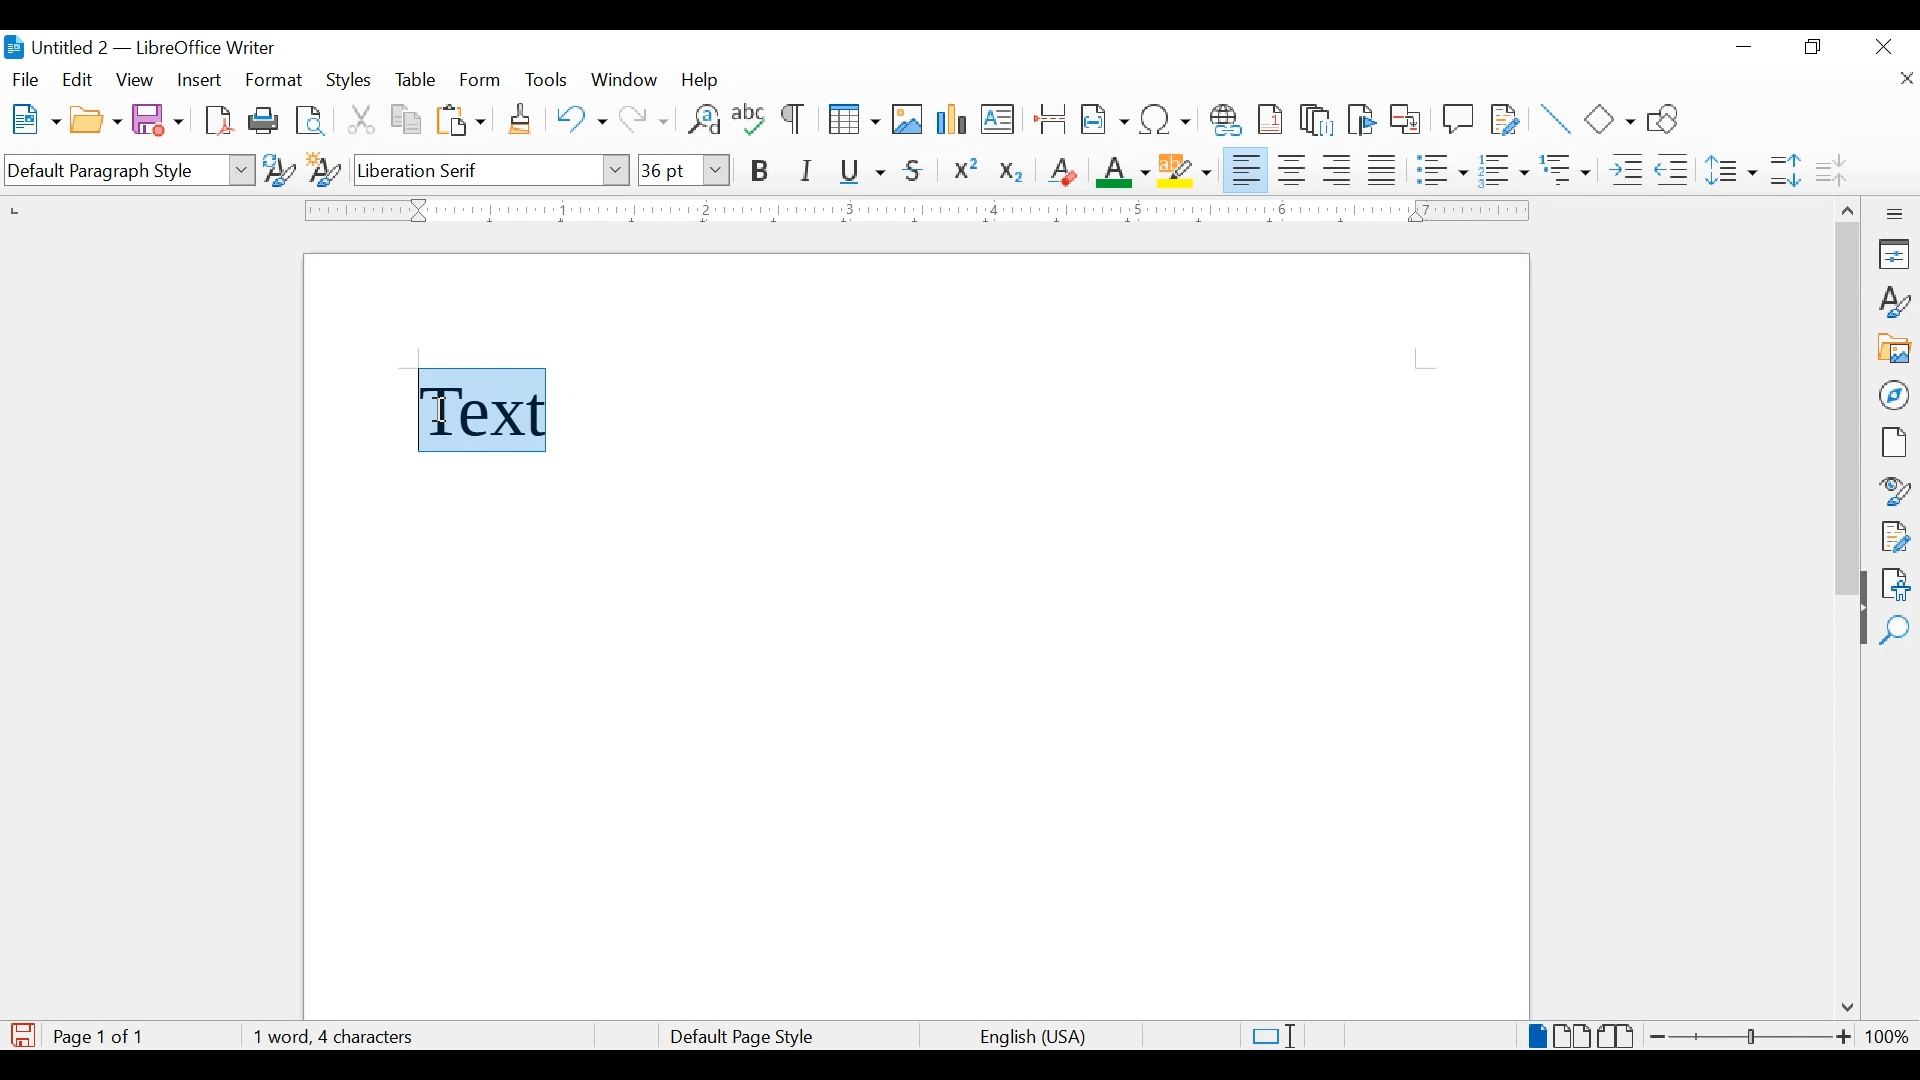 This screenshot has height=1080, width=1920. Describe the element at coordinates (1830, 169) in the screenshot. I see `decrease paragraph spacing` at that location.